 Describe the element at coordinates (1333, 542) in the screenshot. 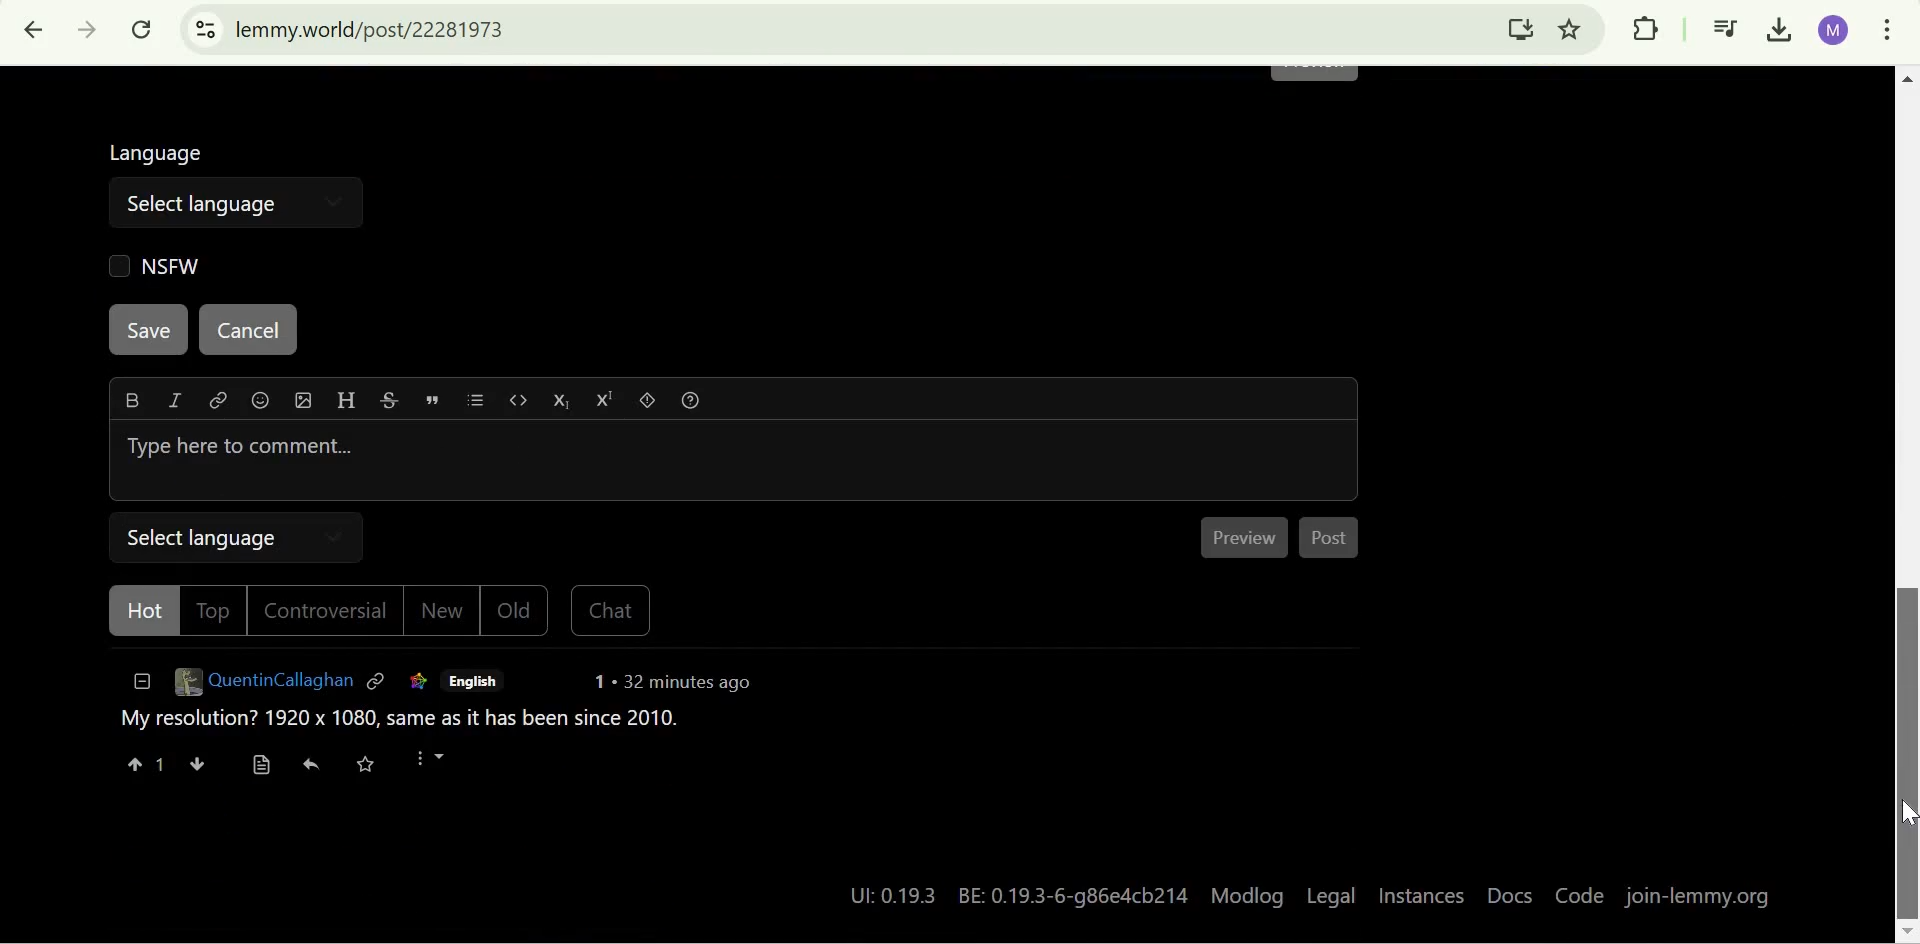

I see `Post` at that location.